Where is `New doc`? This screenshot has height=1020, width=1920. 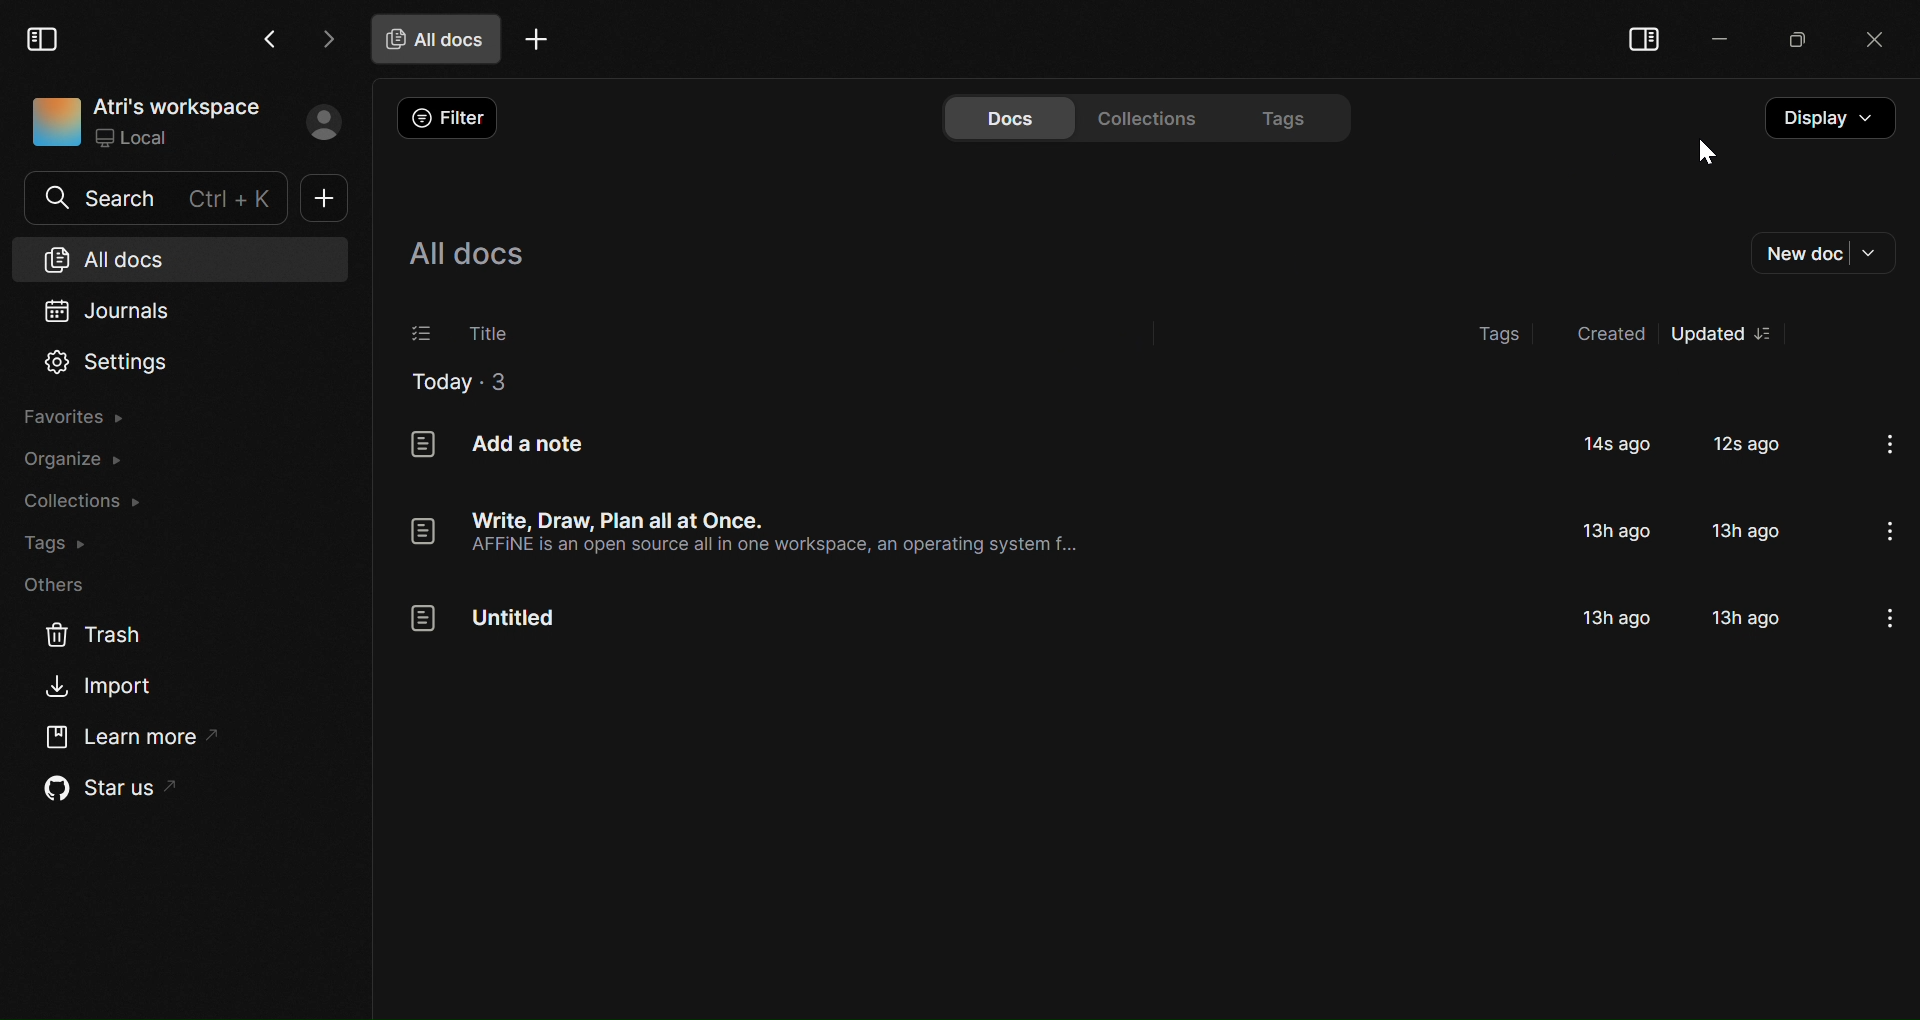
New doc is located at coordinates (1822, 253).